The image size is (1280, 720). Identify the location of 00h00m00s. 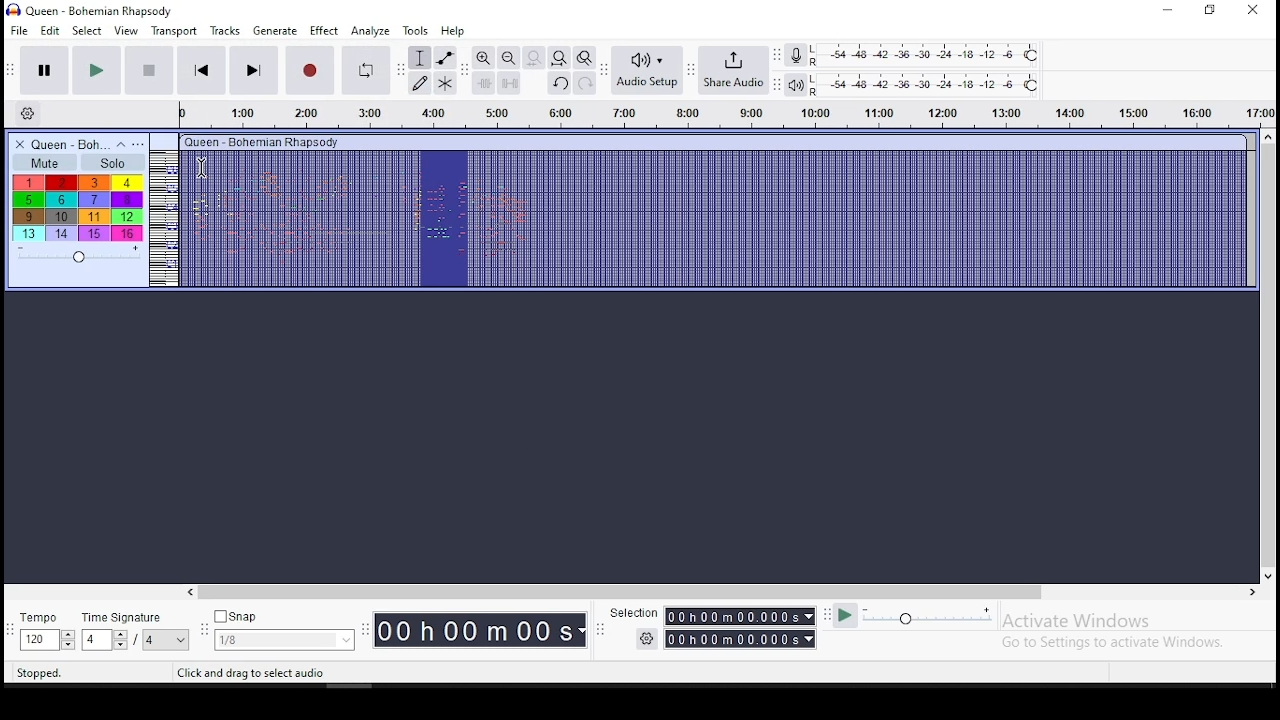
(742, 639).